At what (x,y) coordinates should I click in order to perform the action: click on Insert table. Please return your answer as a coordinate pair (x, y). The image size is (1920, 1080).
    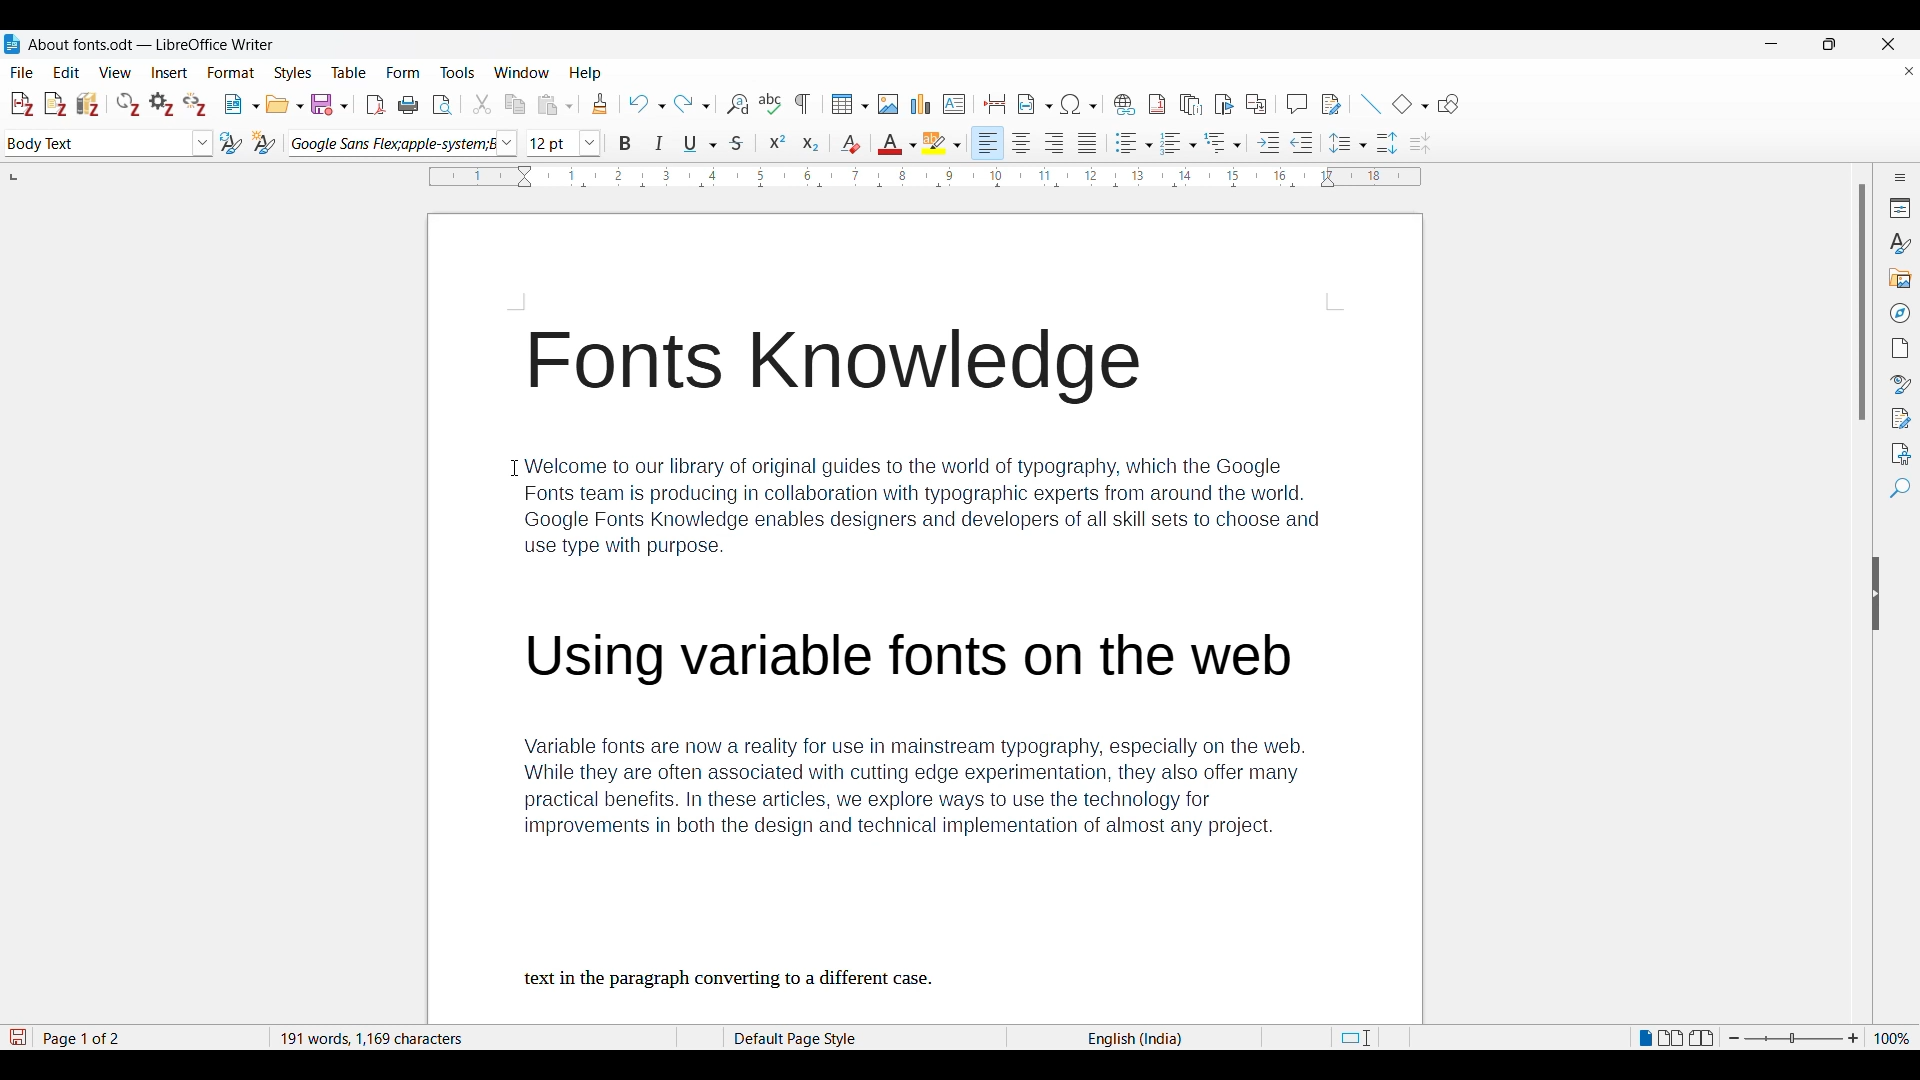
    Looking at the image, I should click on (850, 104).